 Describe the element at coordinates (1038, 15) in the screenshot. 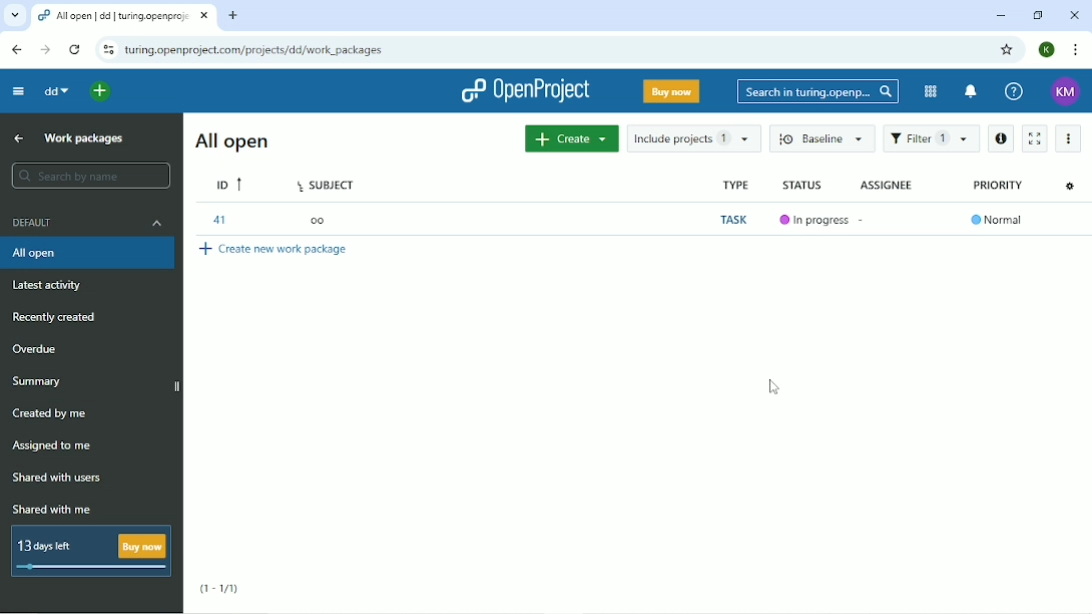

I see `Restore down` at that location.